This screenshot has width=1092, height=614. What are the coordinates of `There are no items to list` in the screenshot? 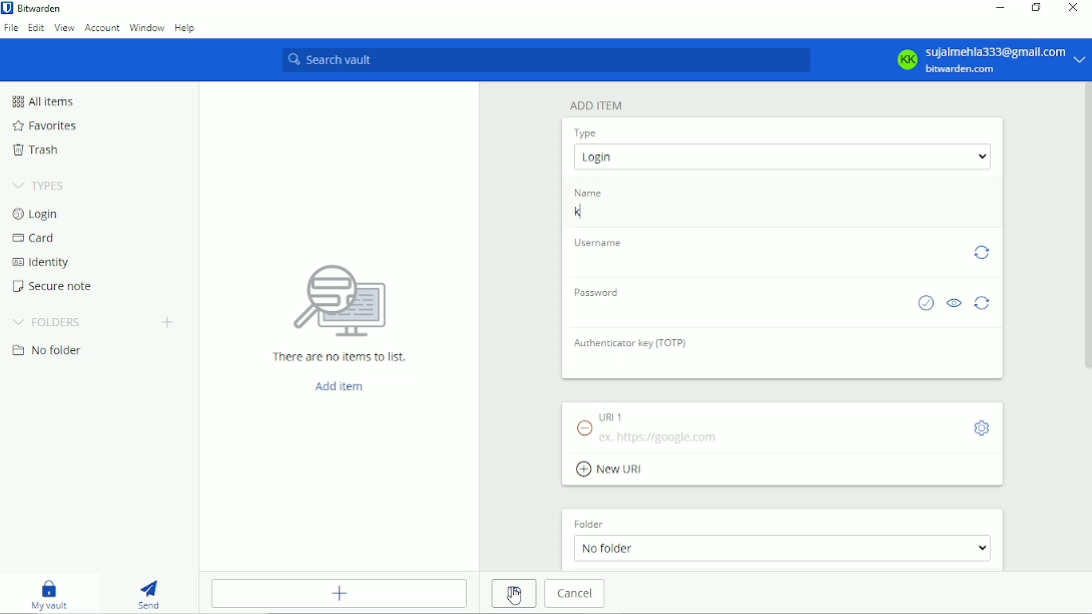 It's located at (340, 313).